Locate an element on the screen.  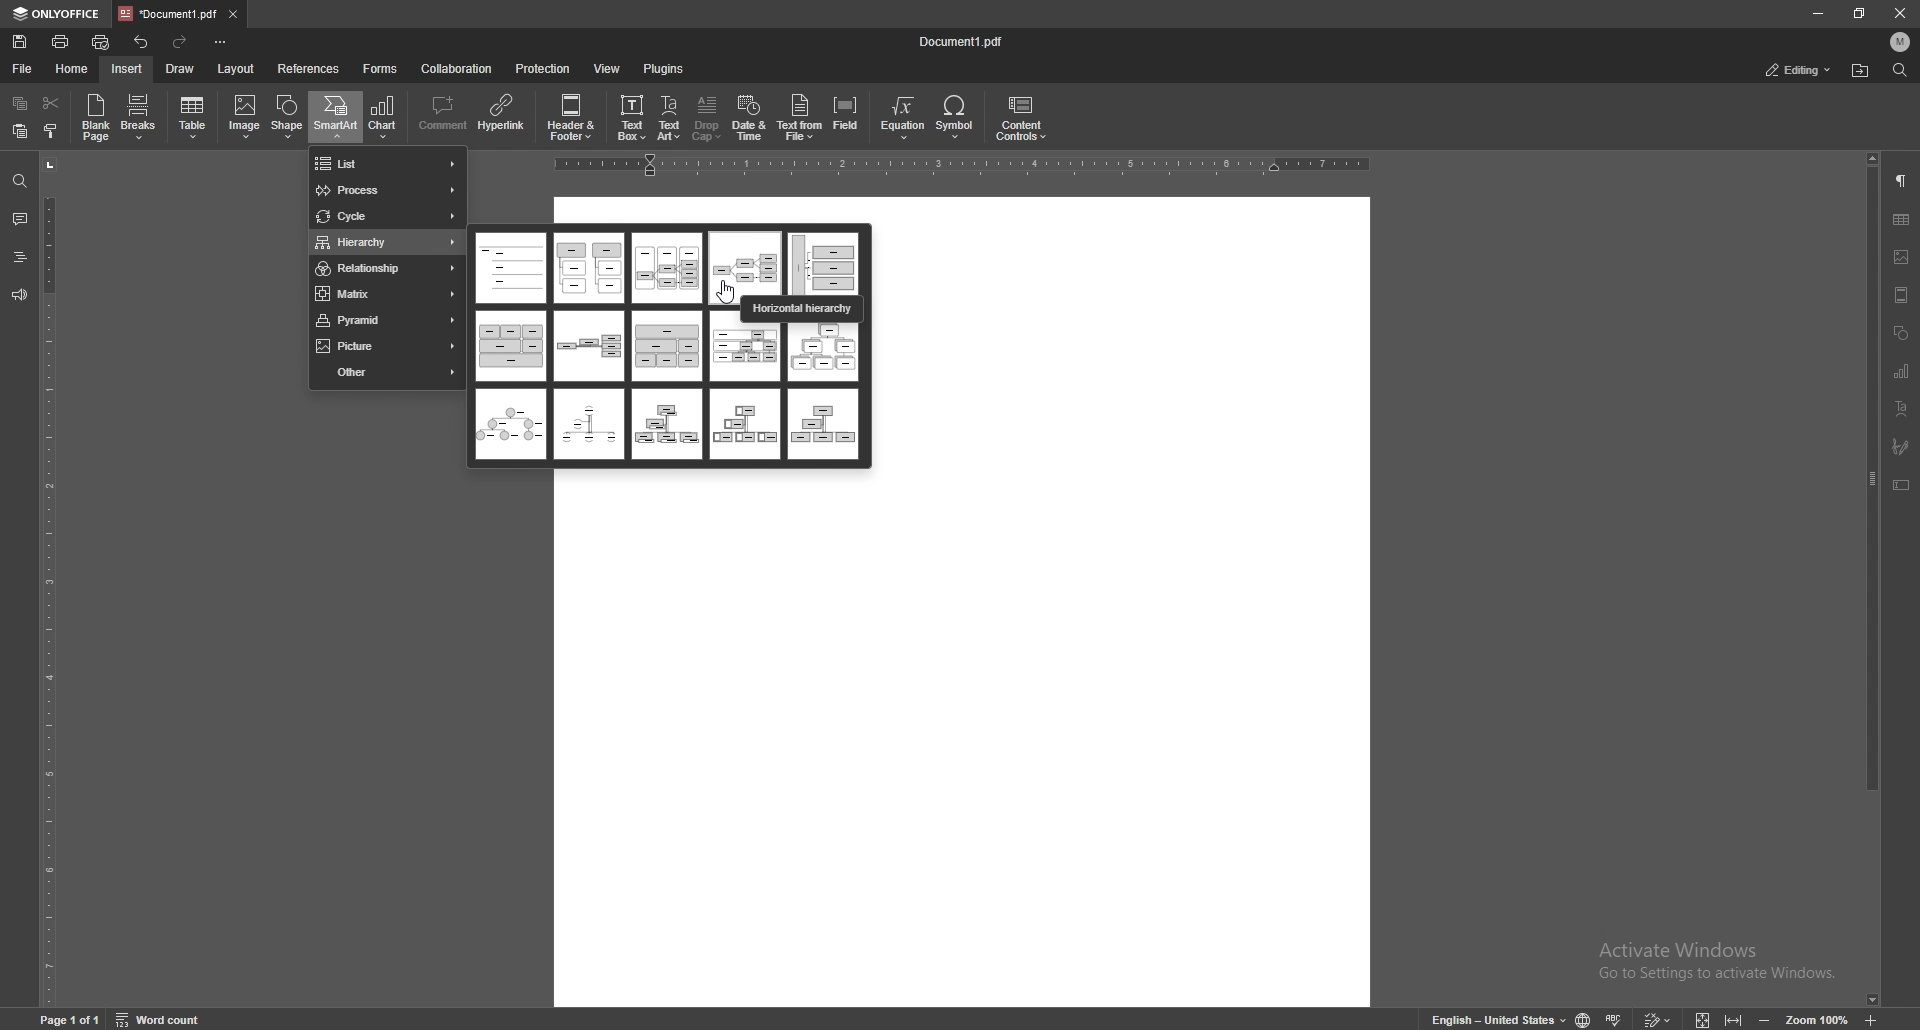
profile is located at coordinates (1901, 42).